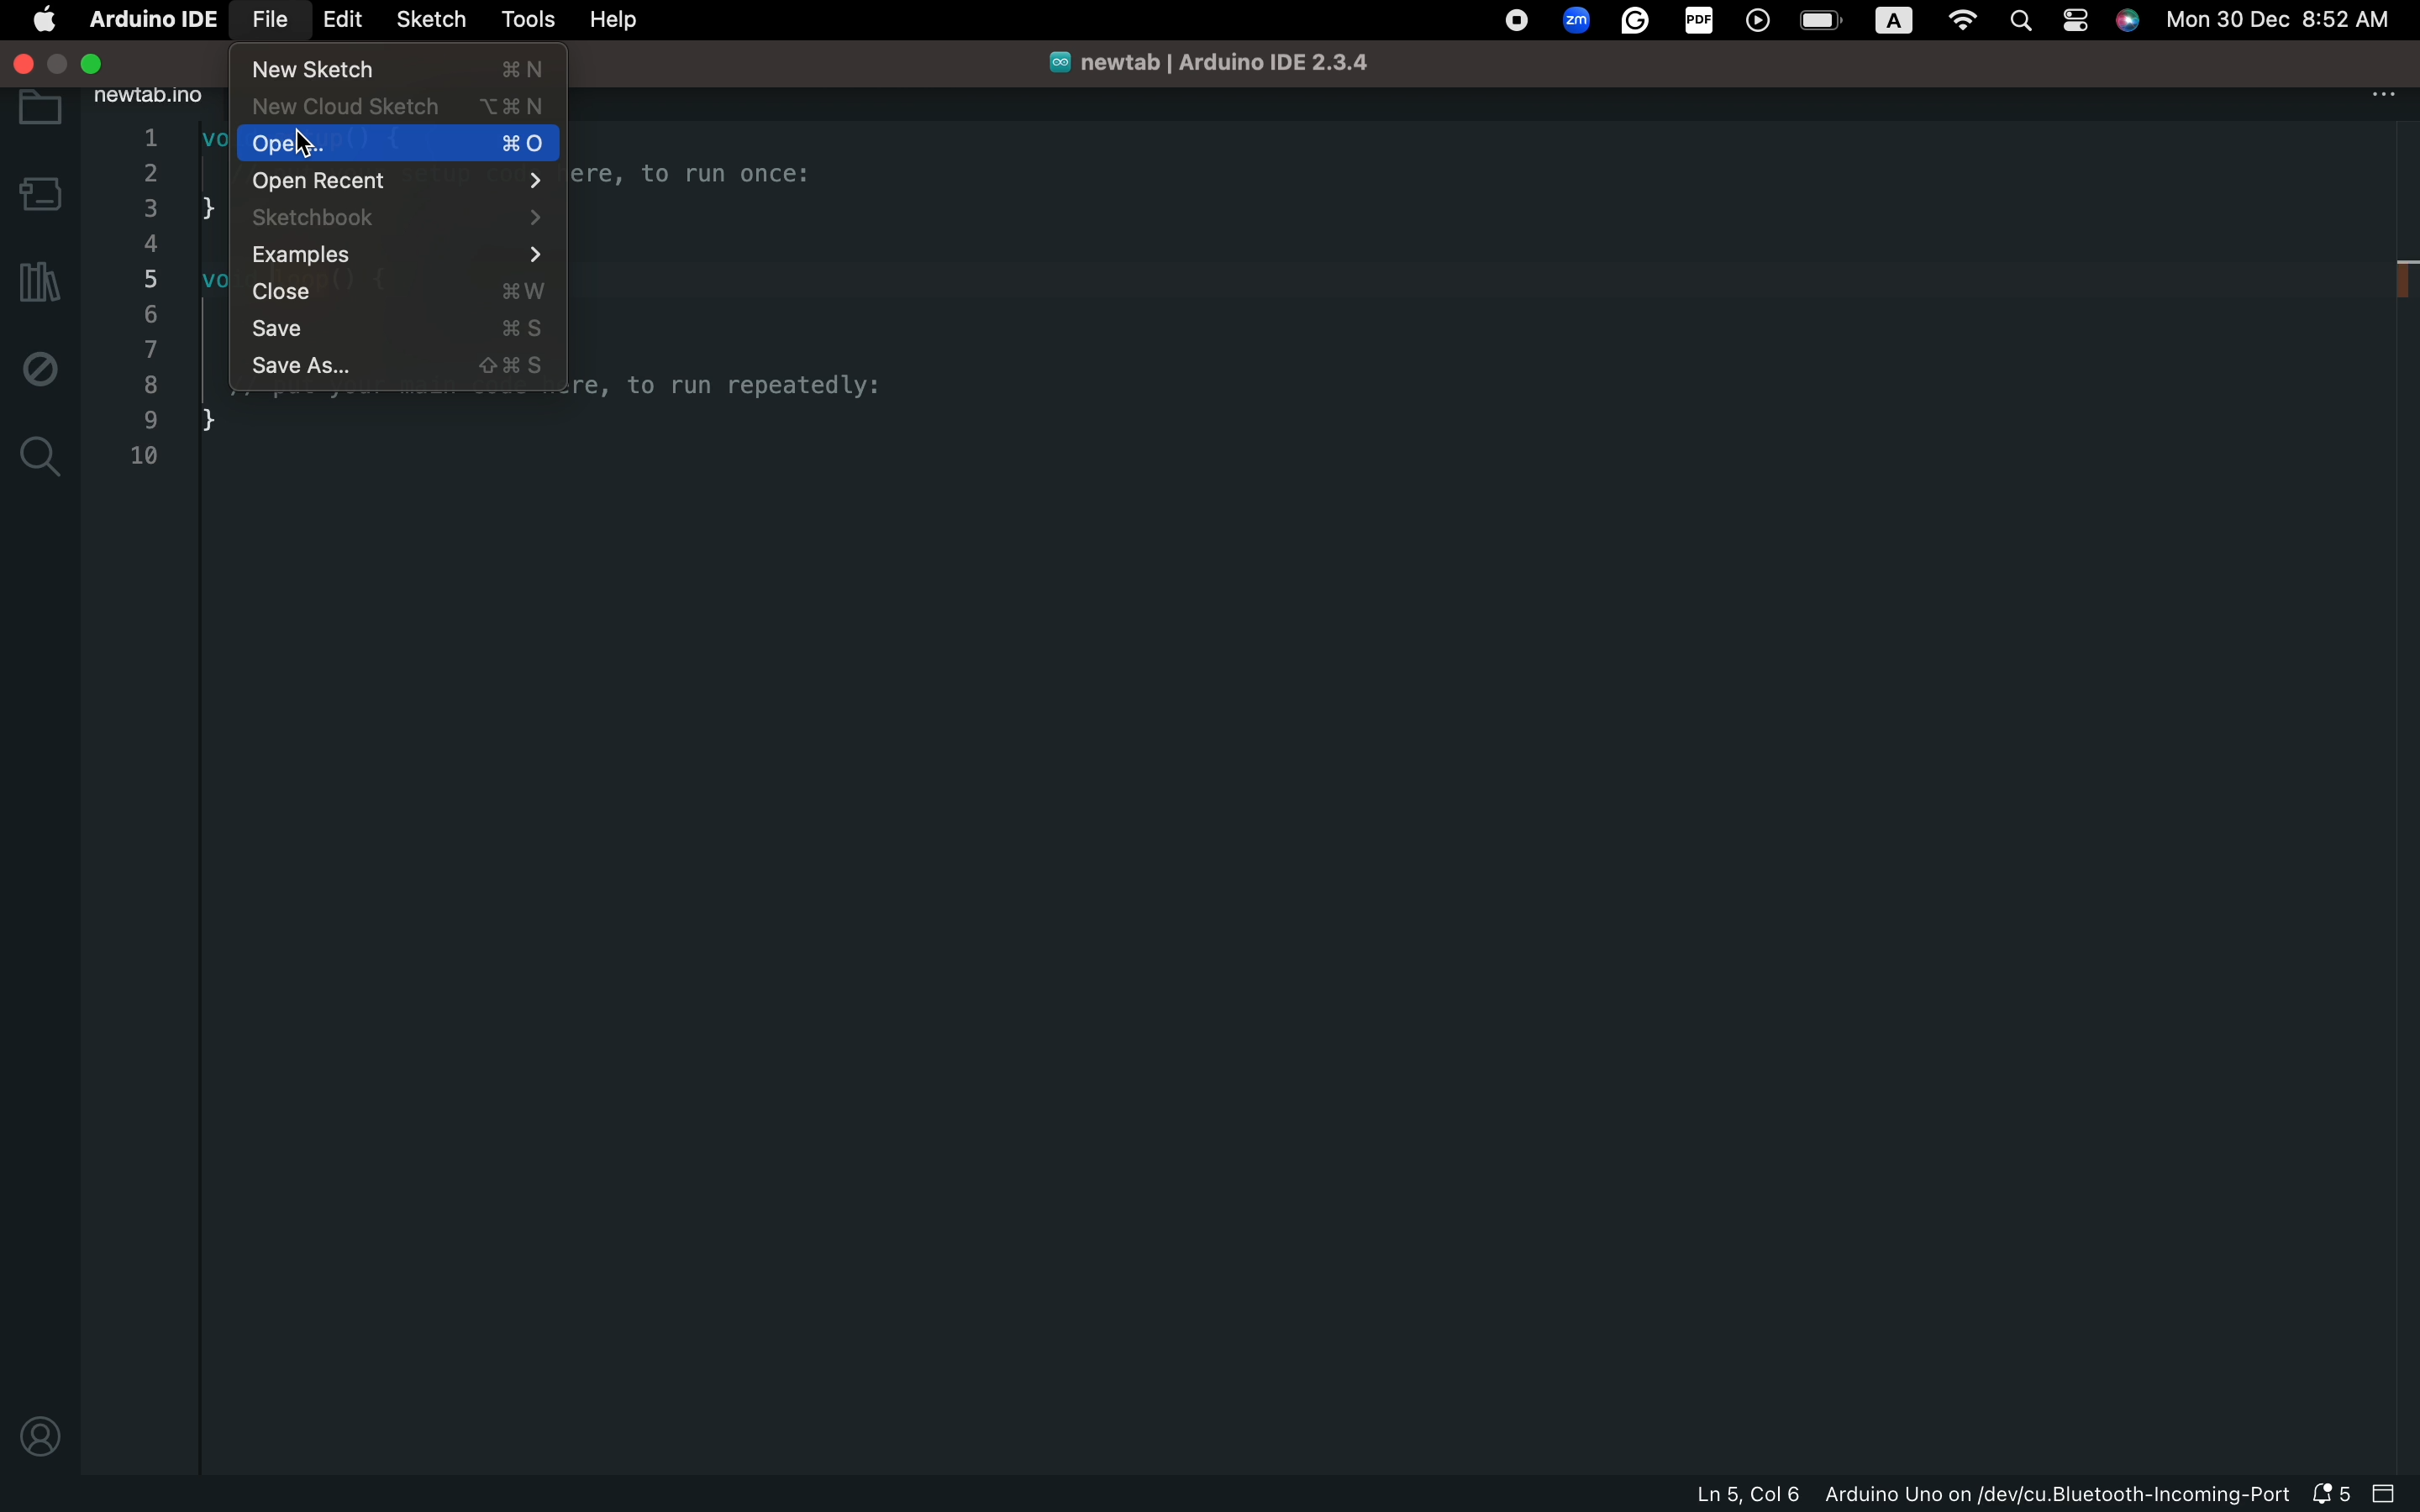 The height and width of the screenshot is (1512, 2420). I want to click on debug, so click(37, 366).